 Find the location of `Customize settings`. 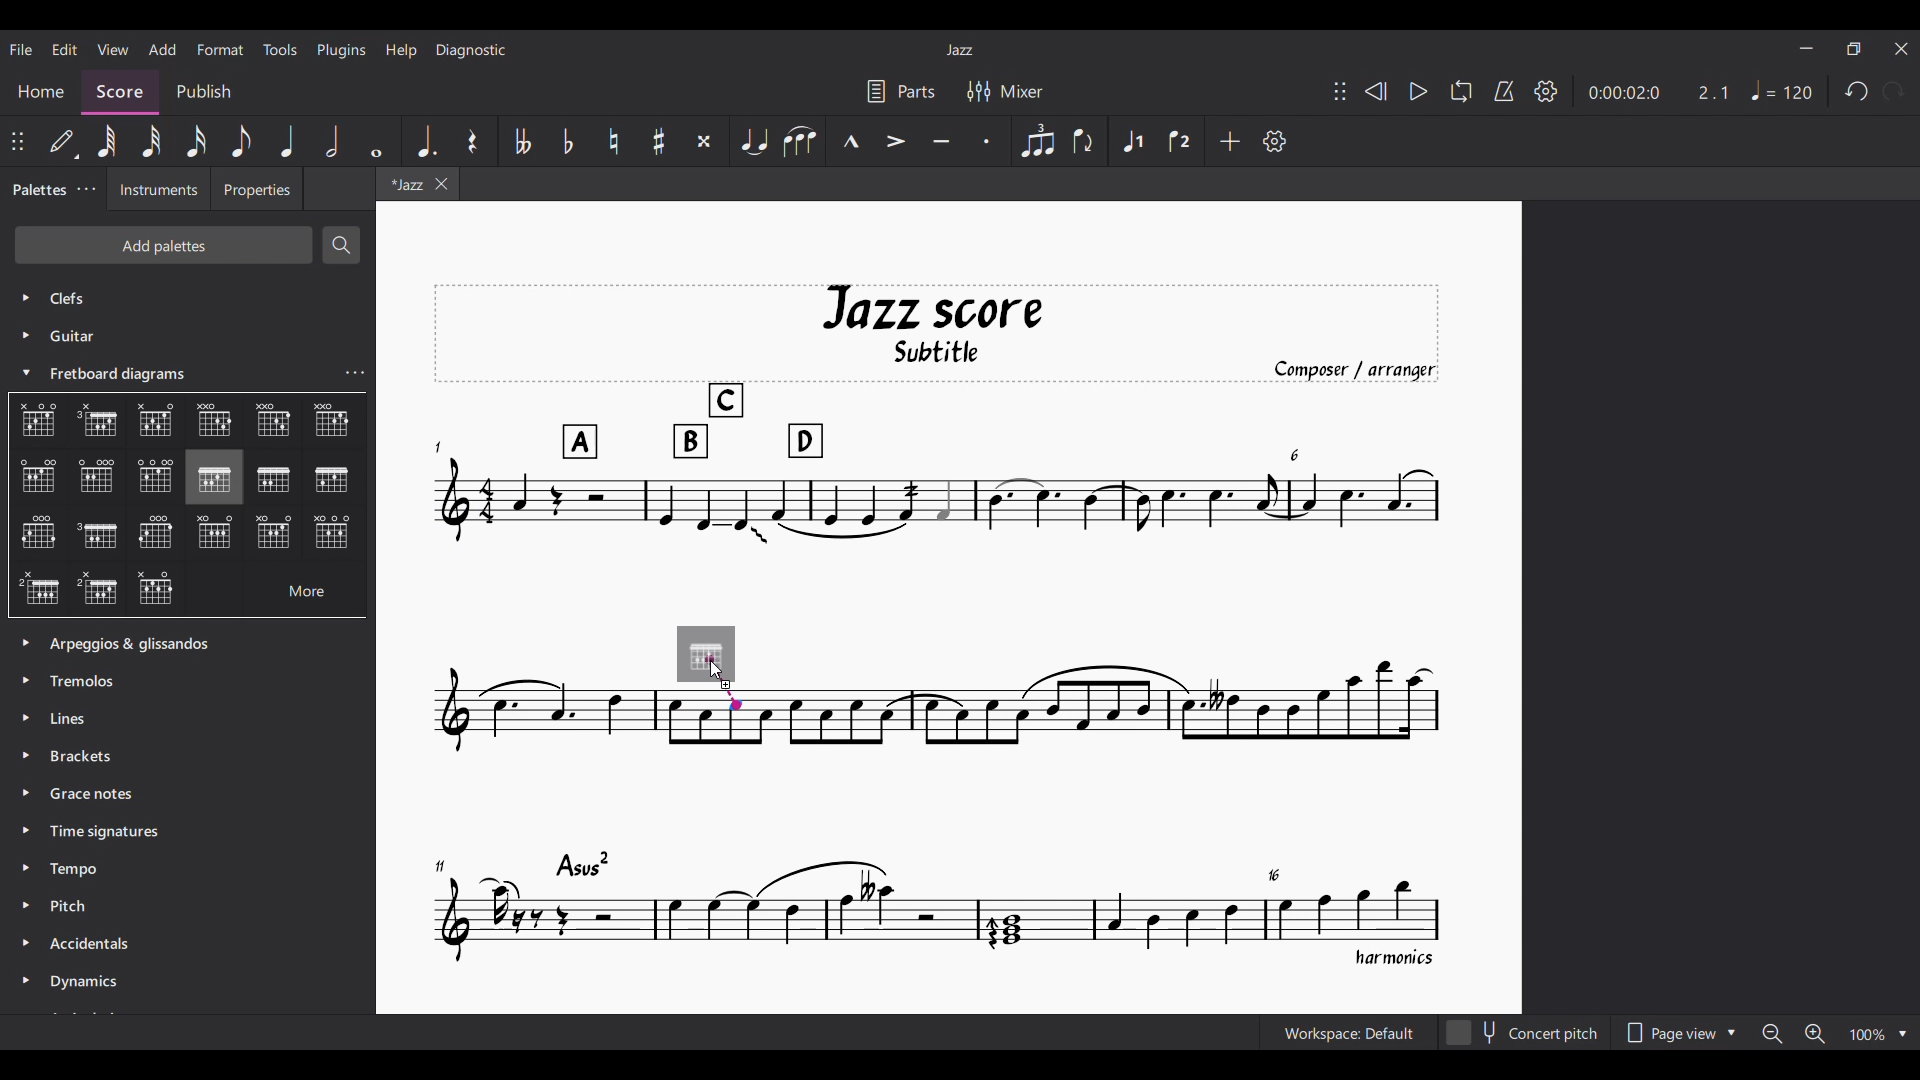

Customize settings is located at coordinates (1275, 141).